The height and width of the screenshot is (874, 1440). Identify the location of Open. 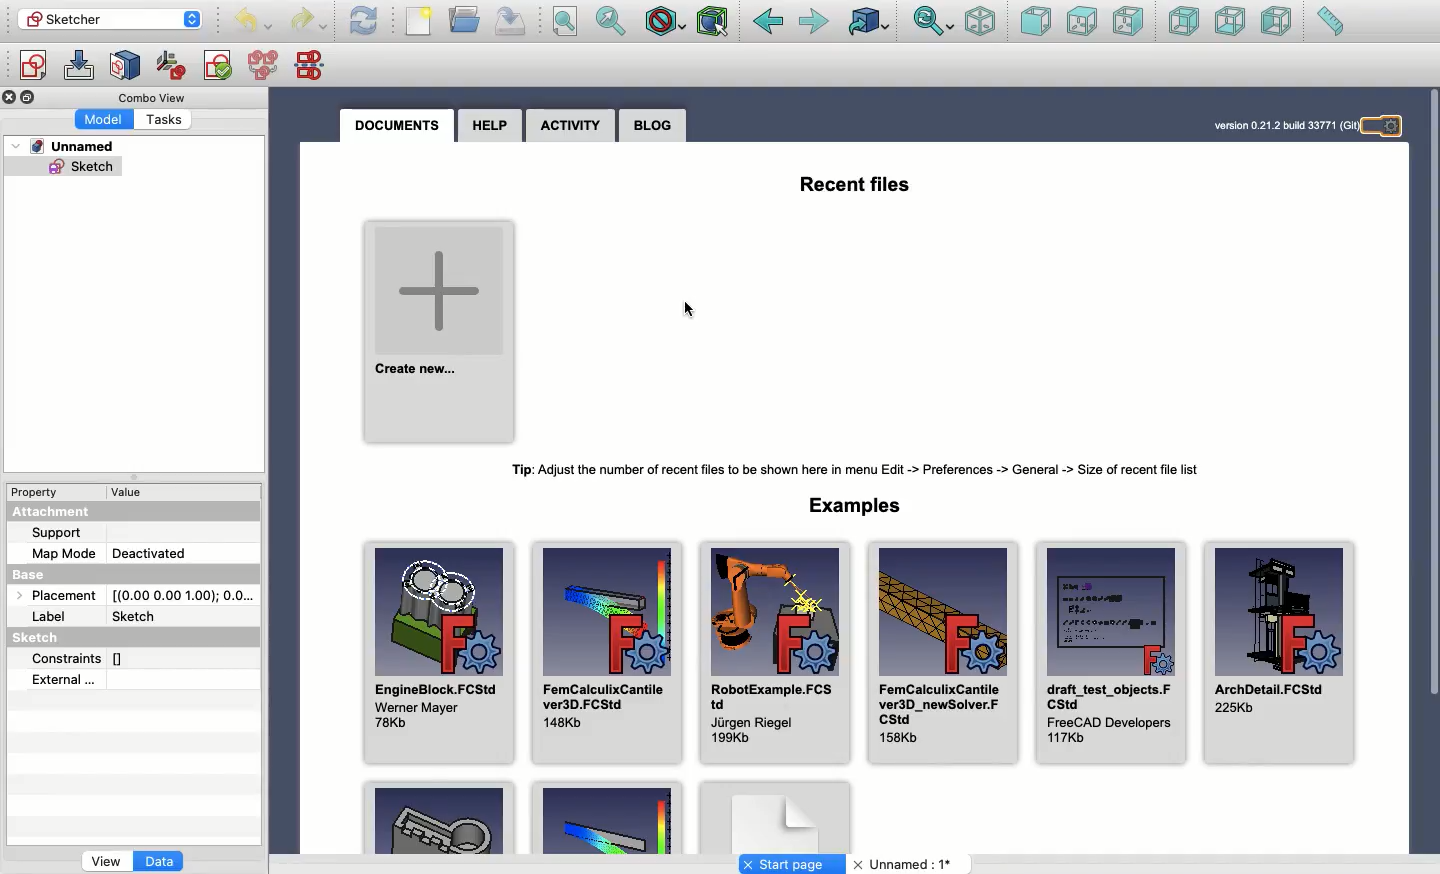
(466, 18).